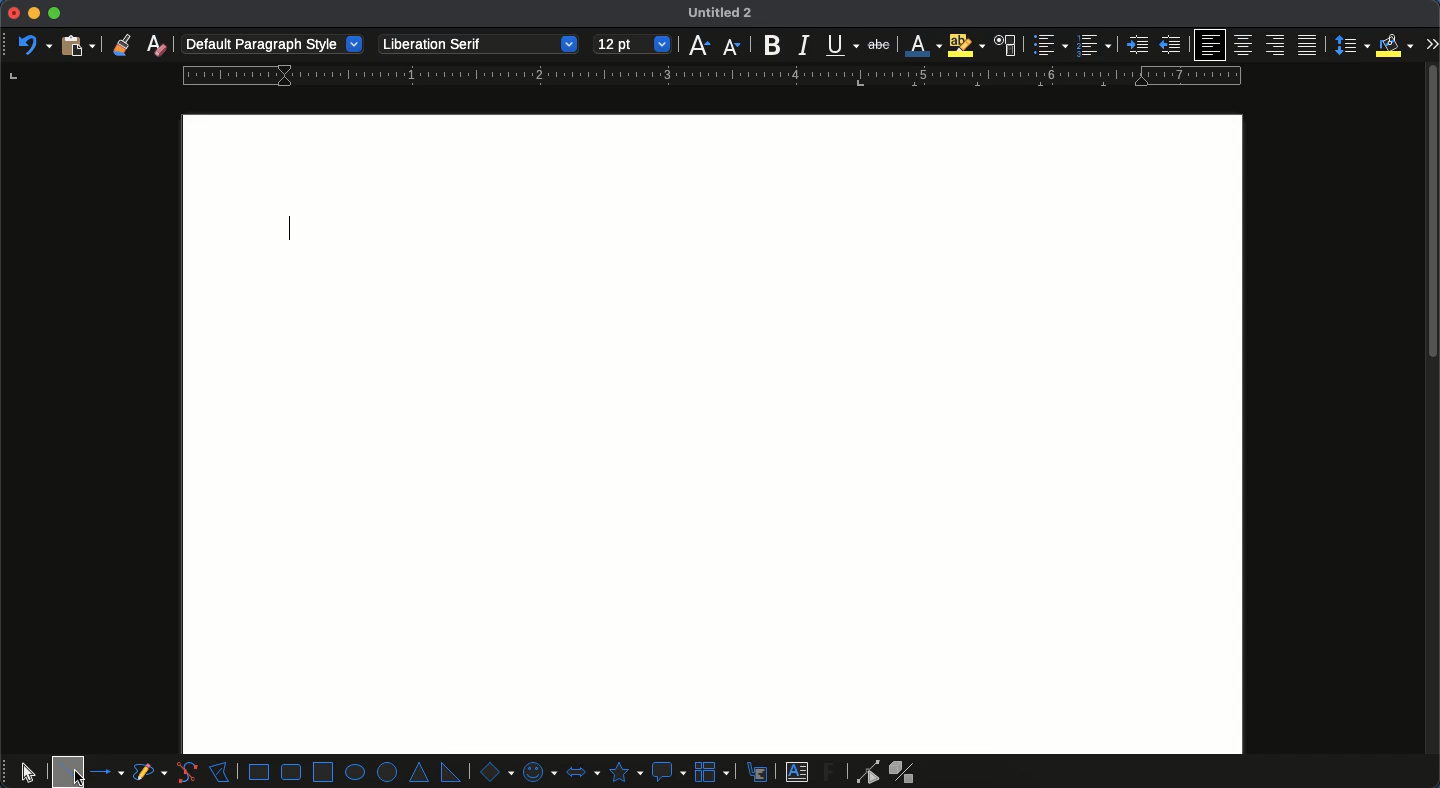 The image size is (1440, 788). I want to click on rounded rectangle, so click(292, 772).